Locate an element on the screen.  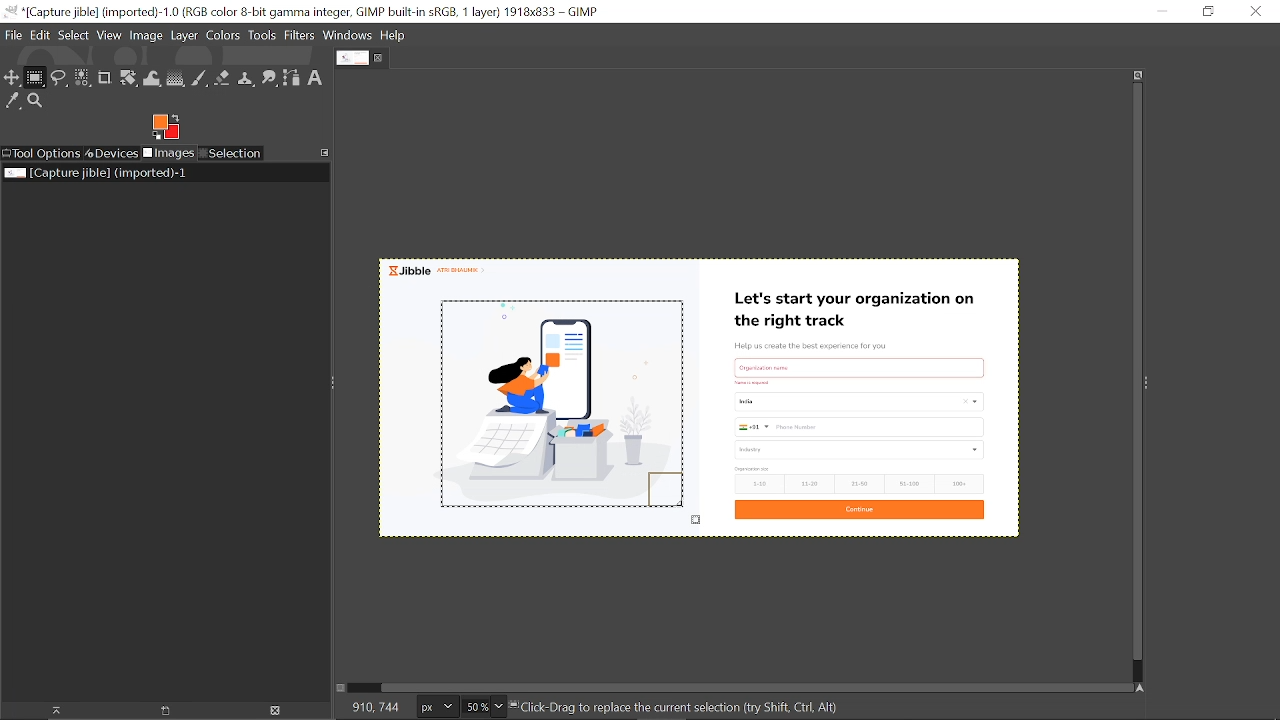
Selection is located at coordinates (230, 154).